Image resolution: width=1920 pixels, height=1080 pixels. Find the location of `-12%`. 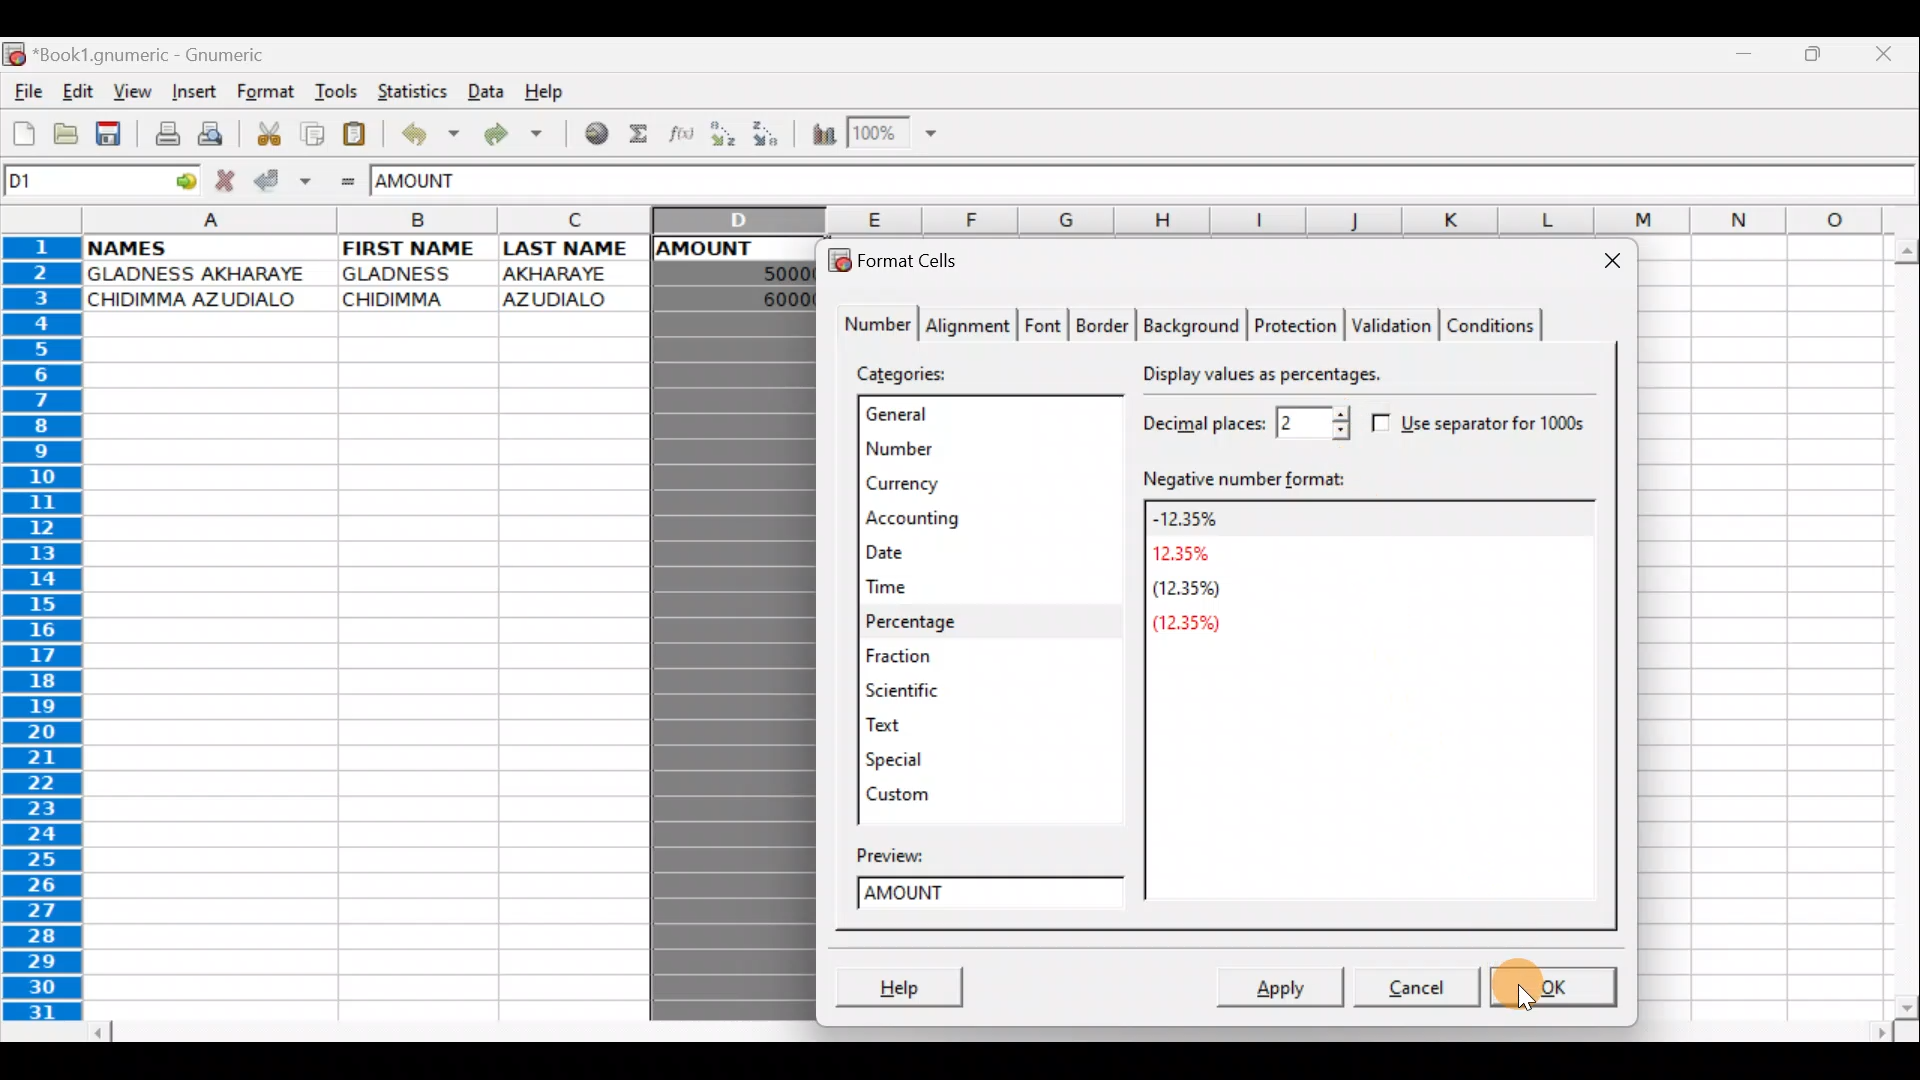

-12% is located at coordinates (1187, 517).